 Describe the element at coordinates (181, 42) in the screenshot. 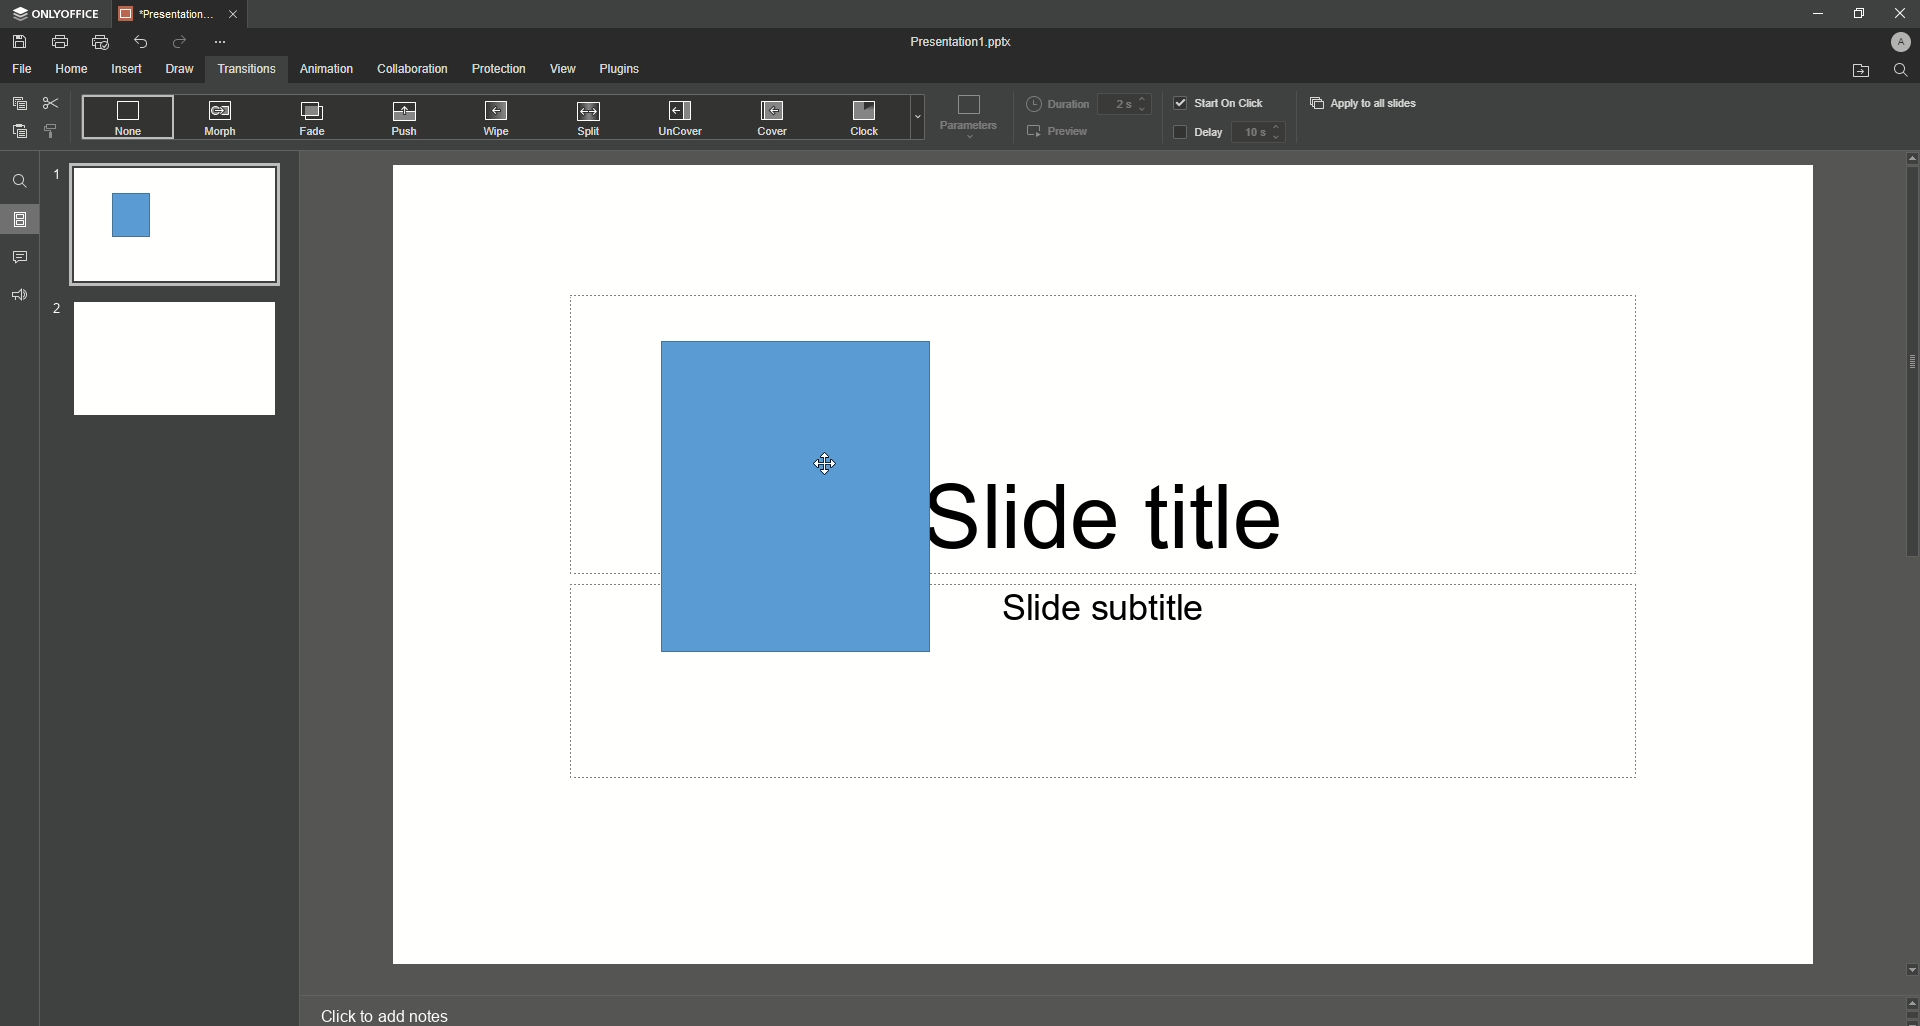

I see `Redo` at that location.